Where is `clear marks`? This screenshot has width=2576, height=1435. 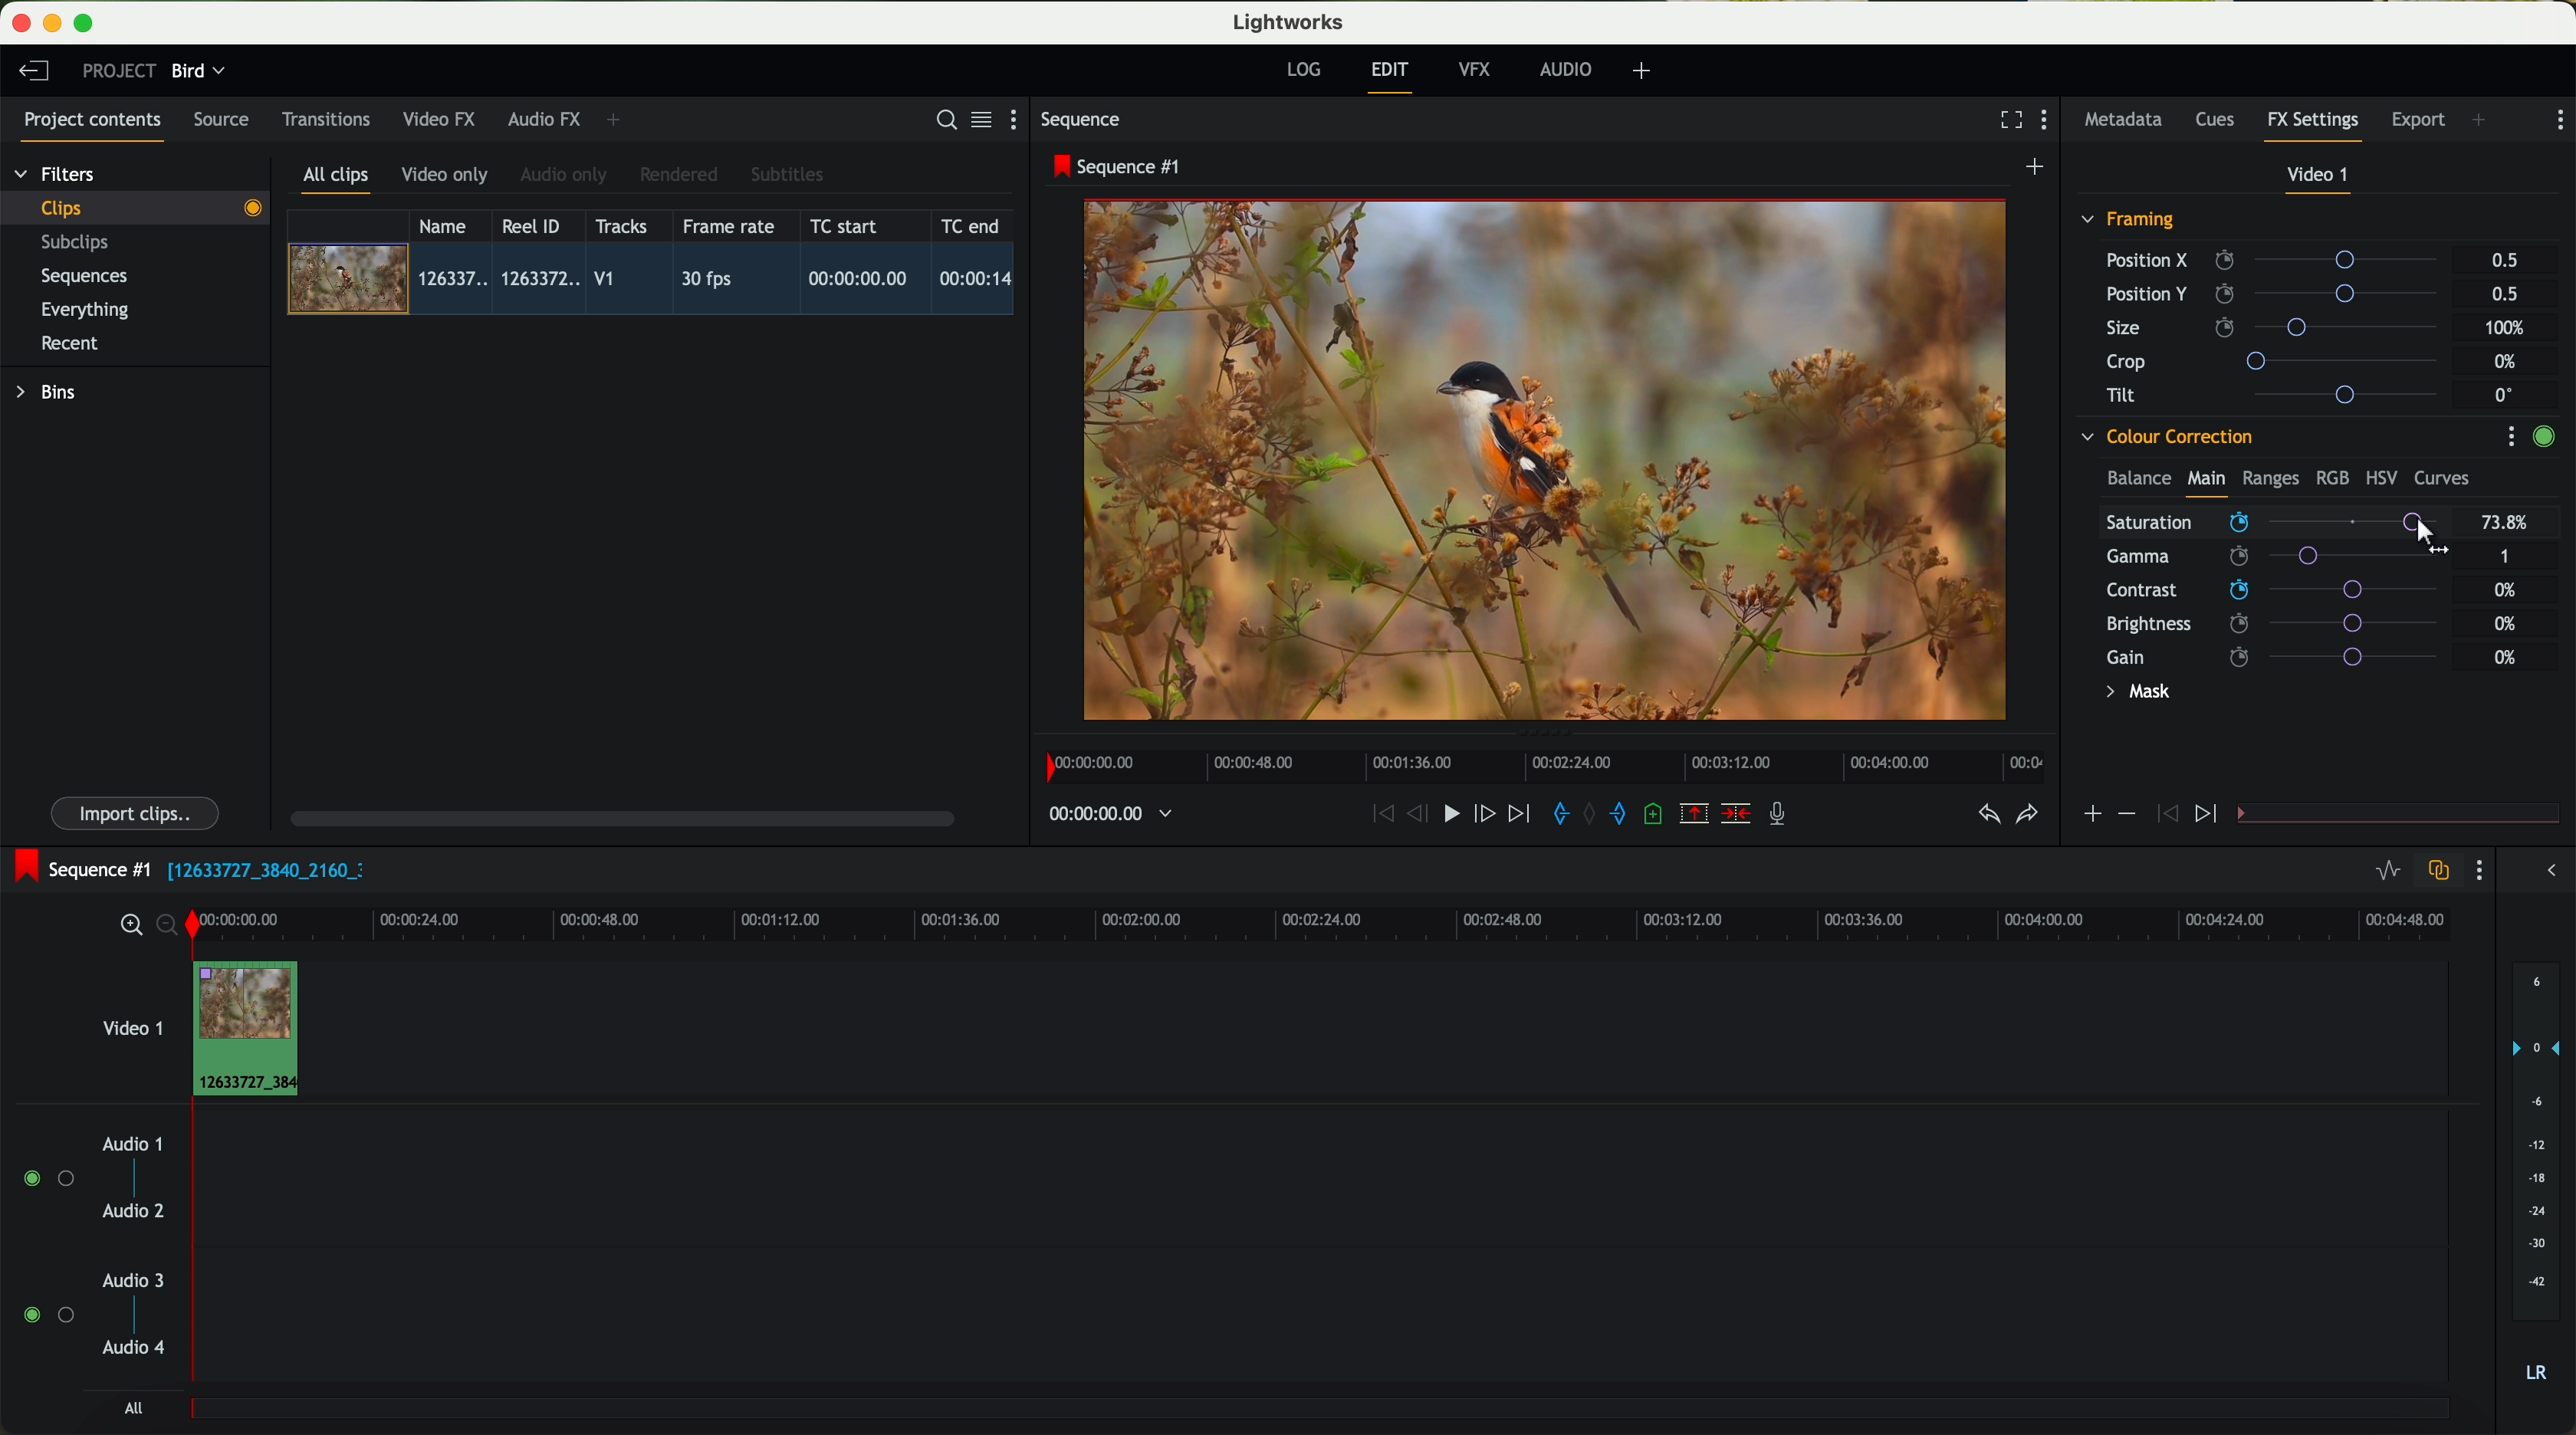 clear marks is located at coordinates (1591, 814).